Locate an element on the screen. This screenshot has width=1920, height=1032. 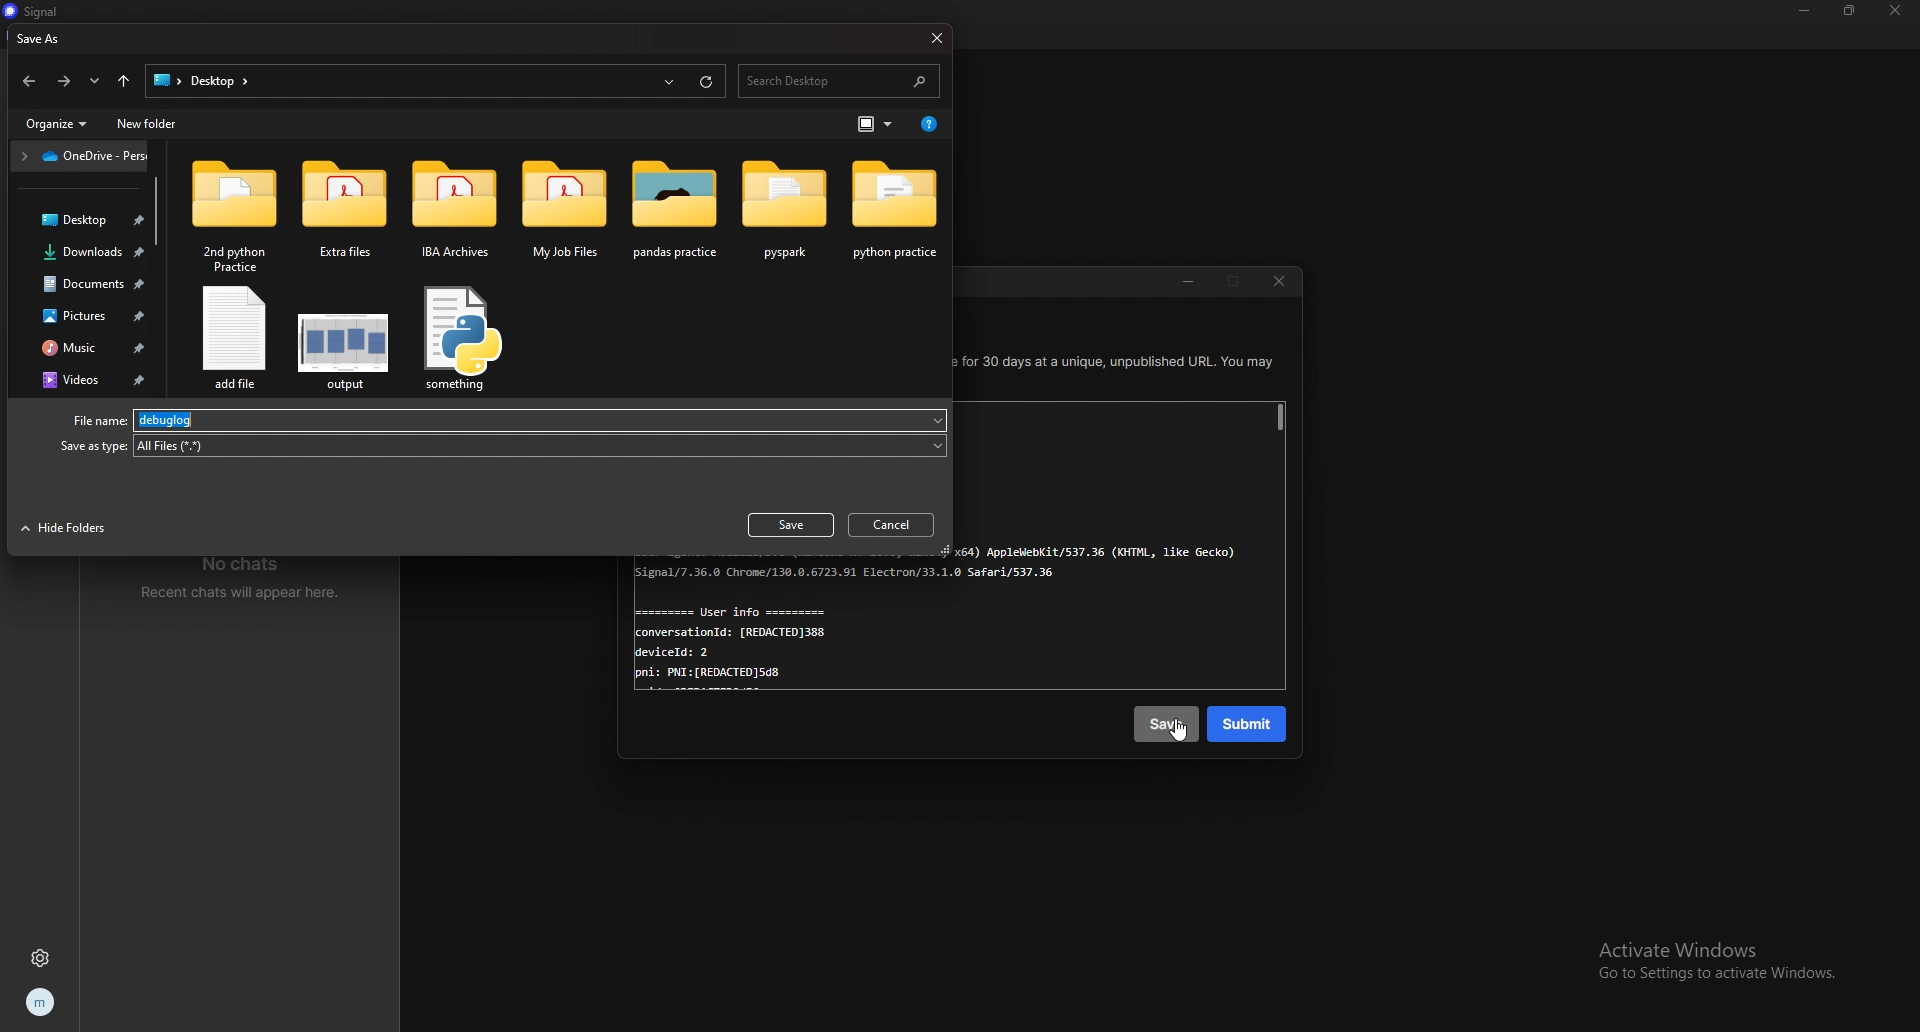
minimize is located at coordinates (1187, 283).